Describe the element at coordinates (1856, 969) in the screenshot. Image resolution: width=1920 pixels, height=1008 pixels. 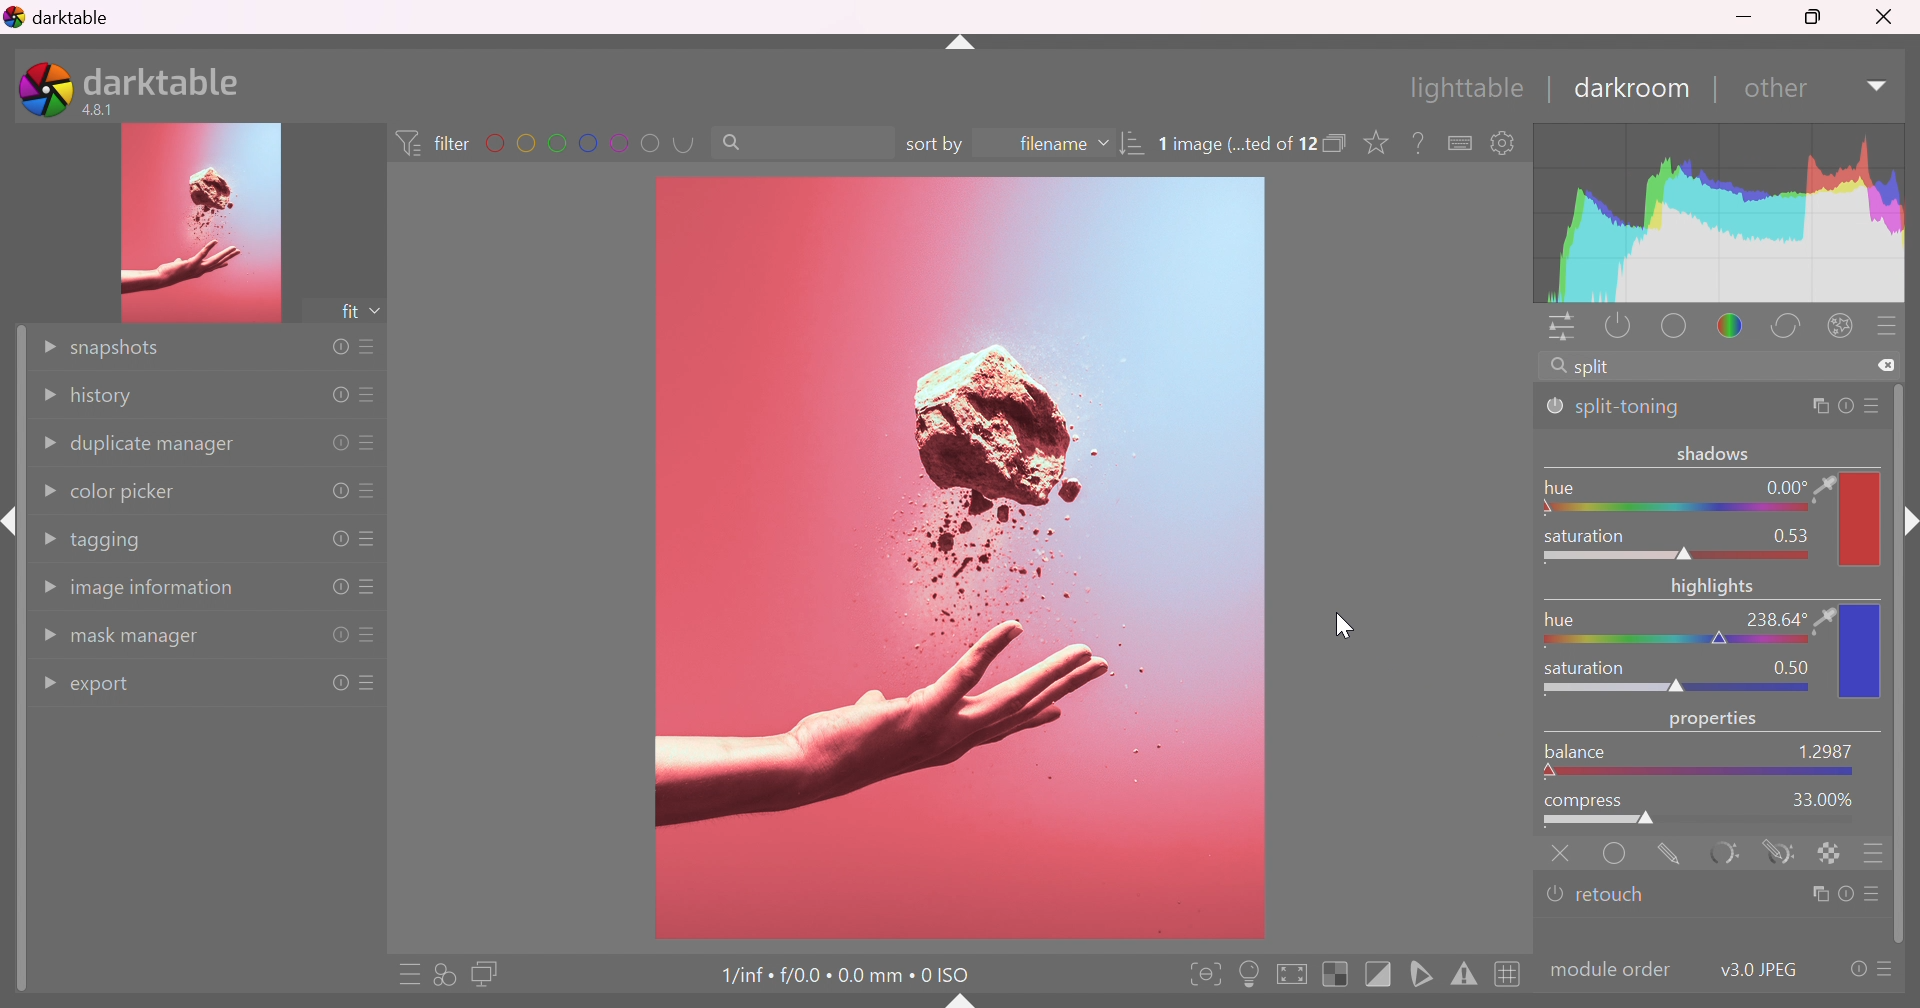
I see `reset` at that location.